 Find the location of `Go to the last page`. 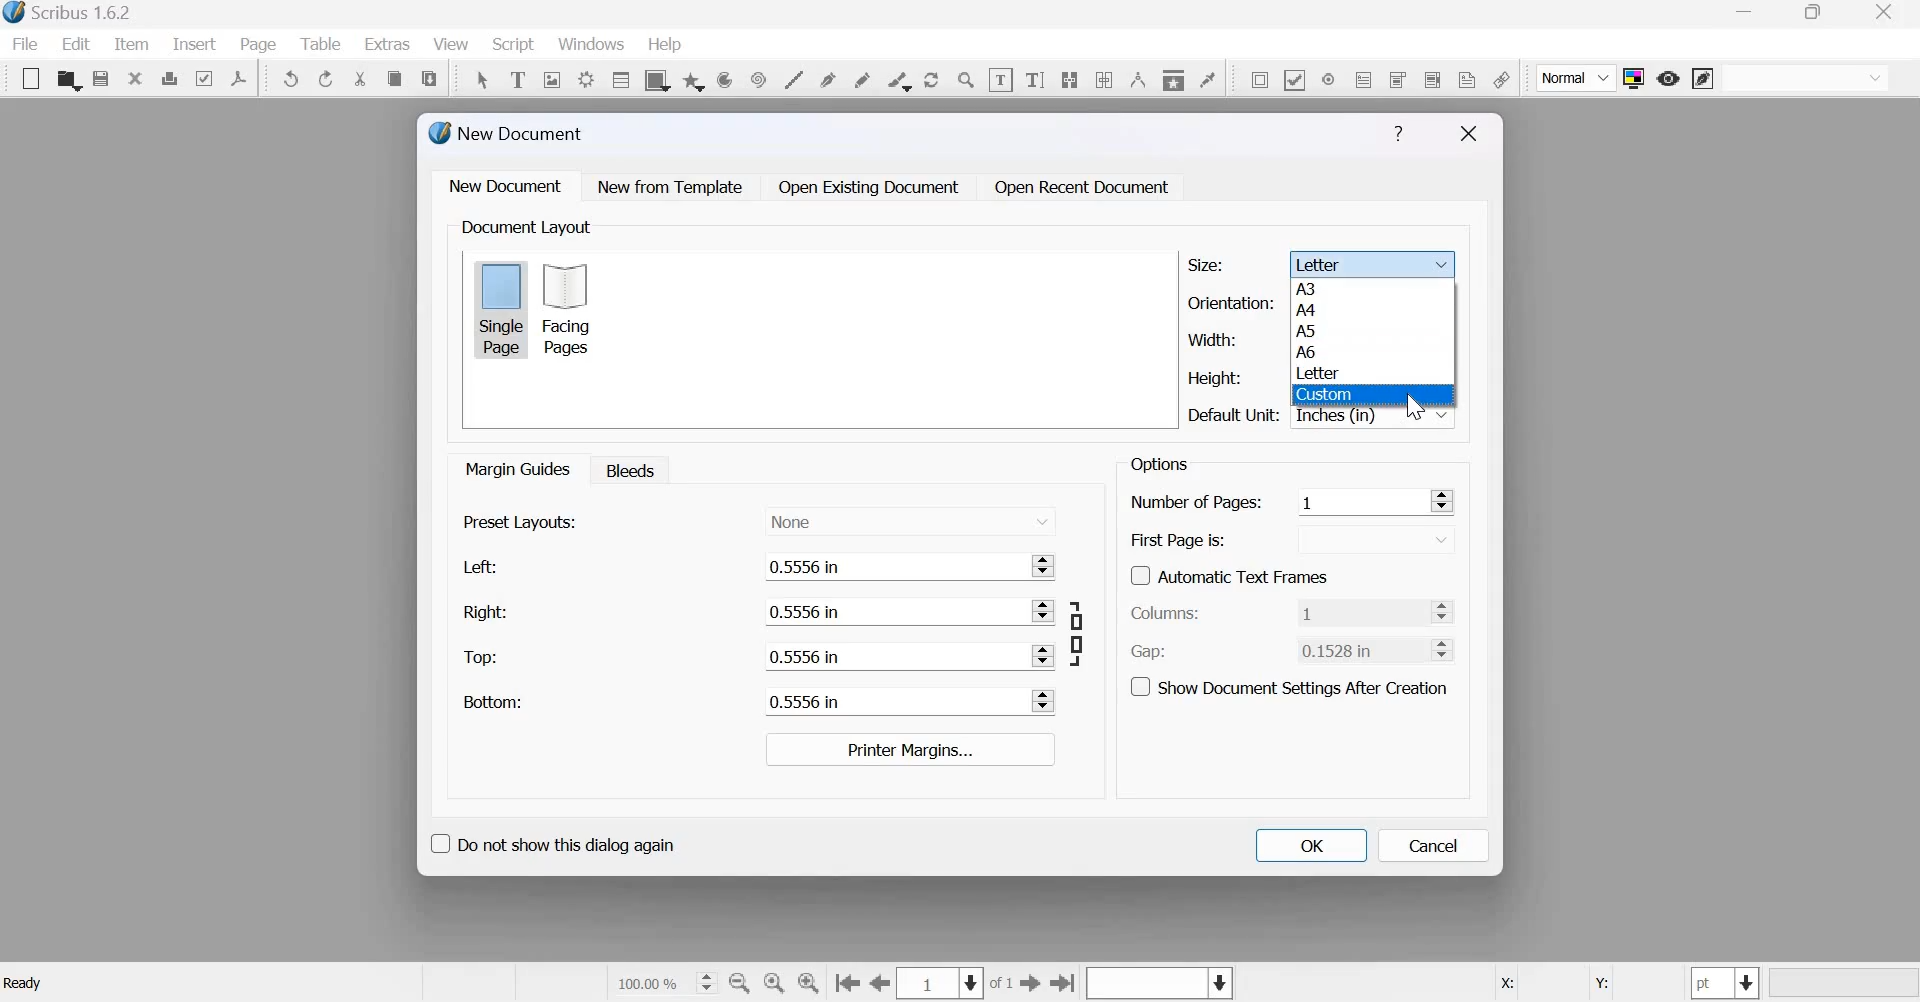

Go to the last page is located at coordinates (1064, 982).